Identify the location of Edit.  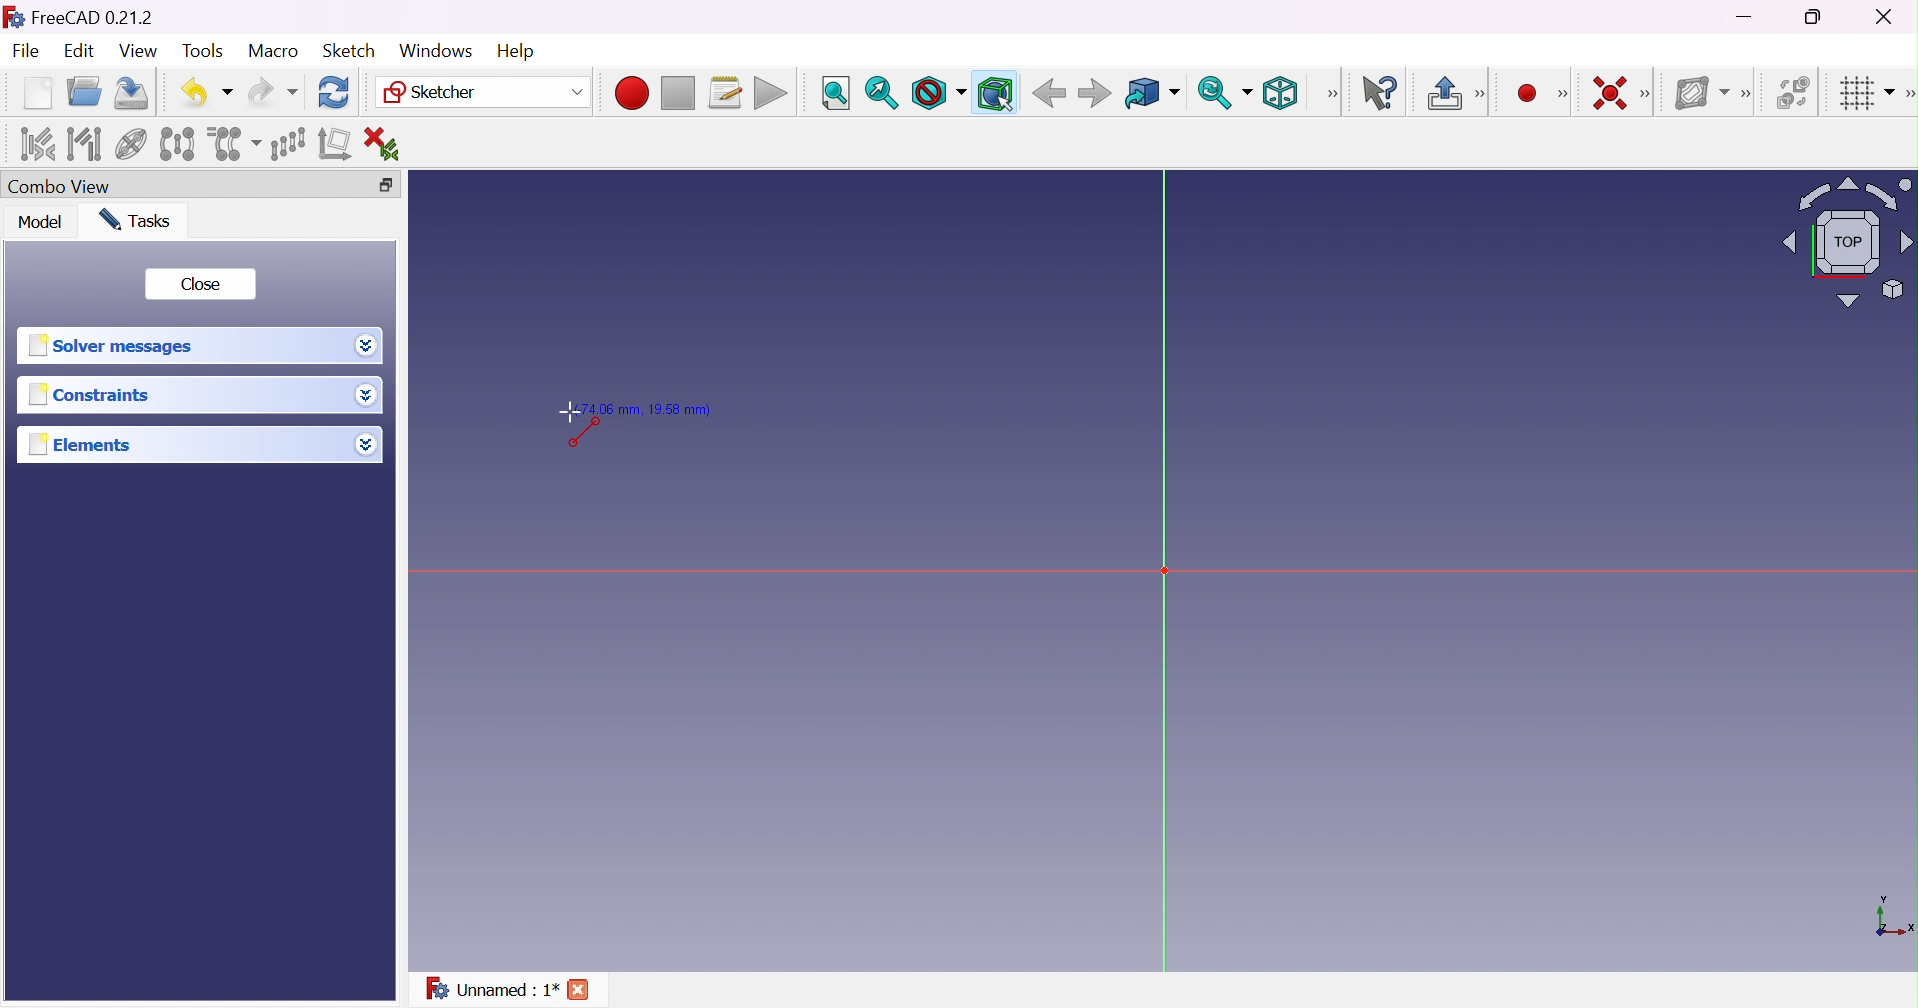
(77, 52).